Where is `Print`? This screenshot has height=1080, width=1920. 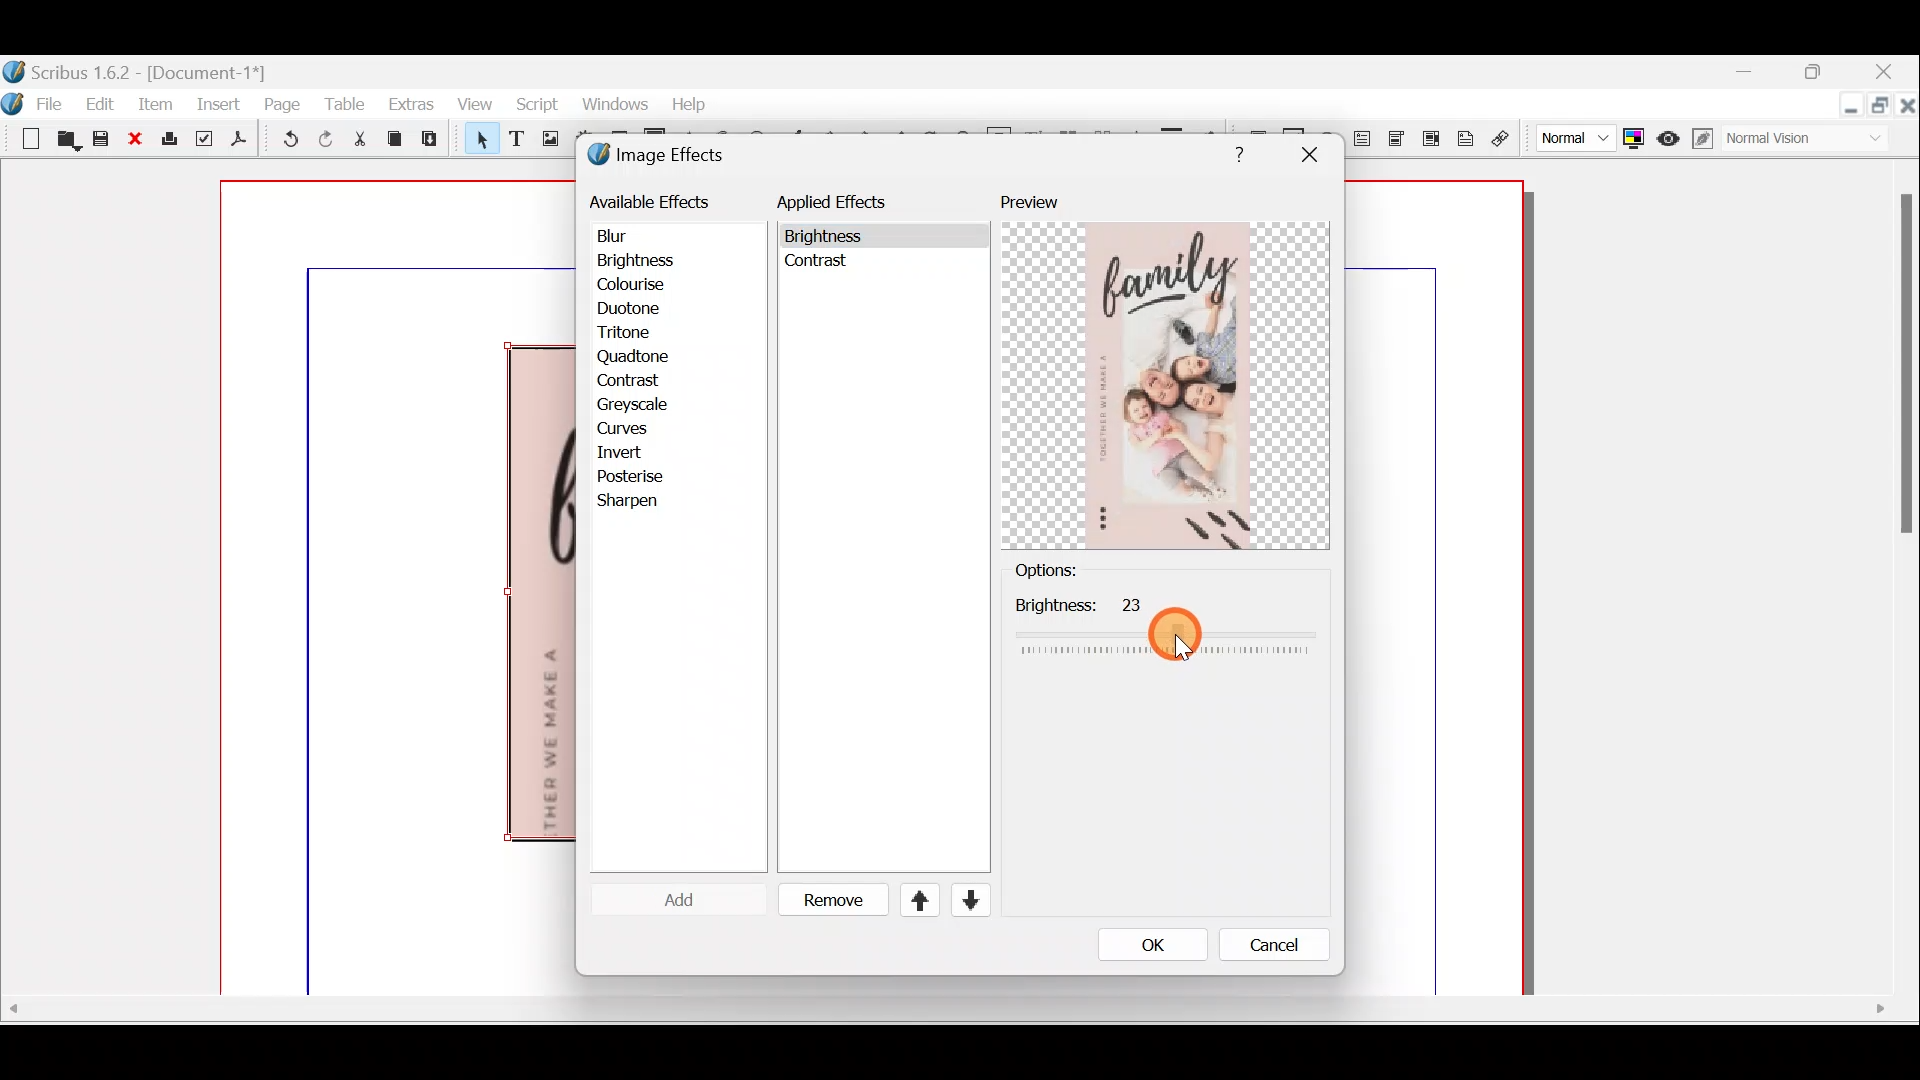 Print is located at coordinates (167, 140).